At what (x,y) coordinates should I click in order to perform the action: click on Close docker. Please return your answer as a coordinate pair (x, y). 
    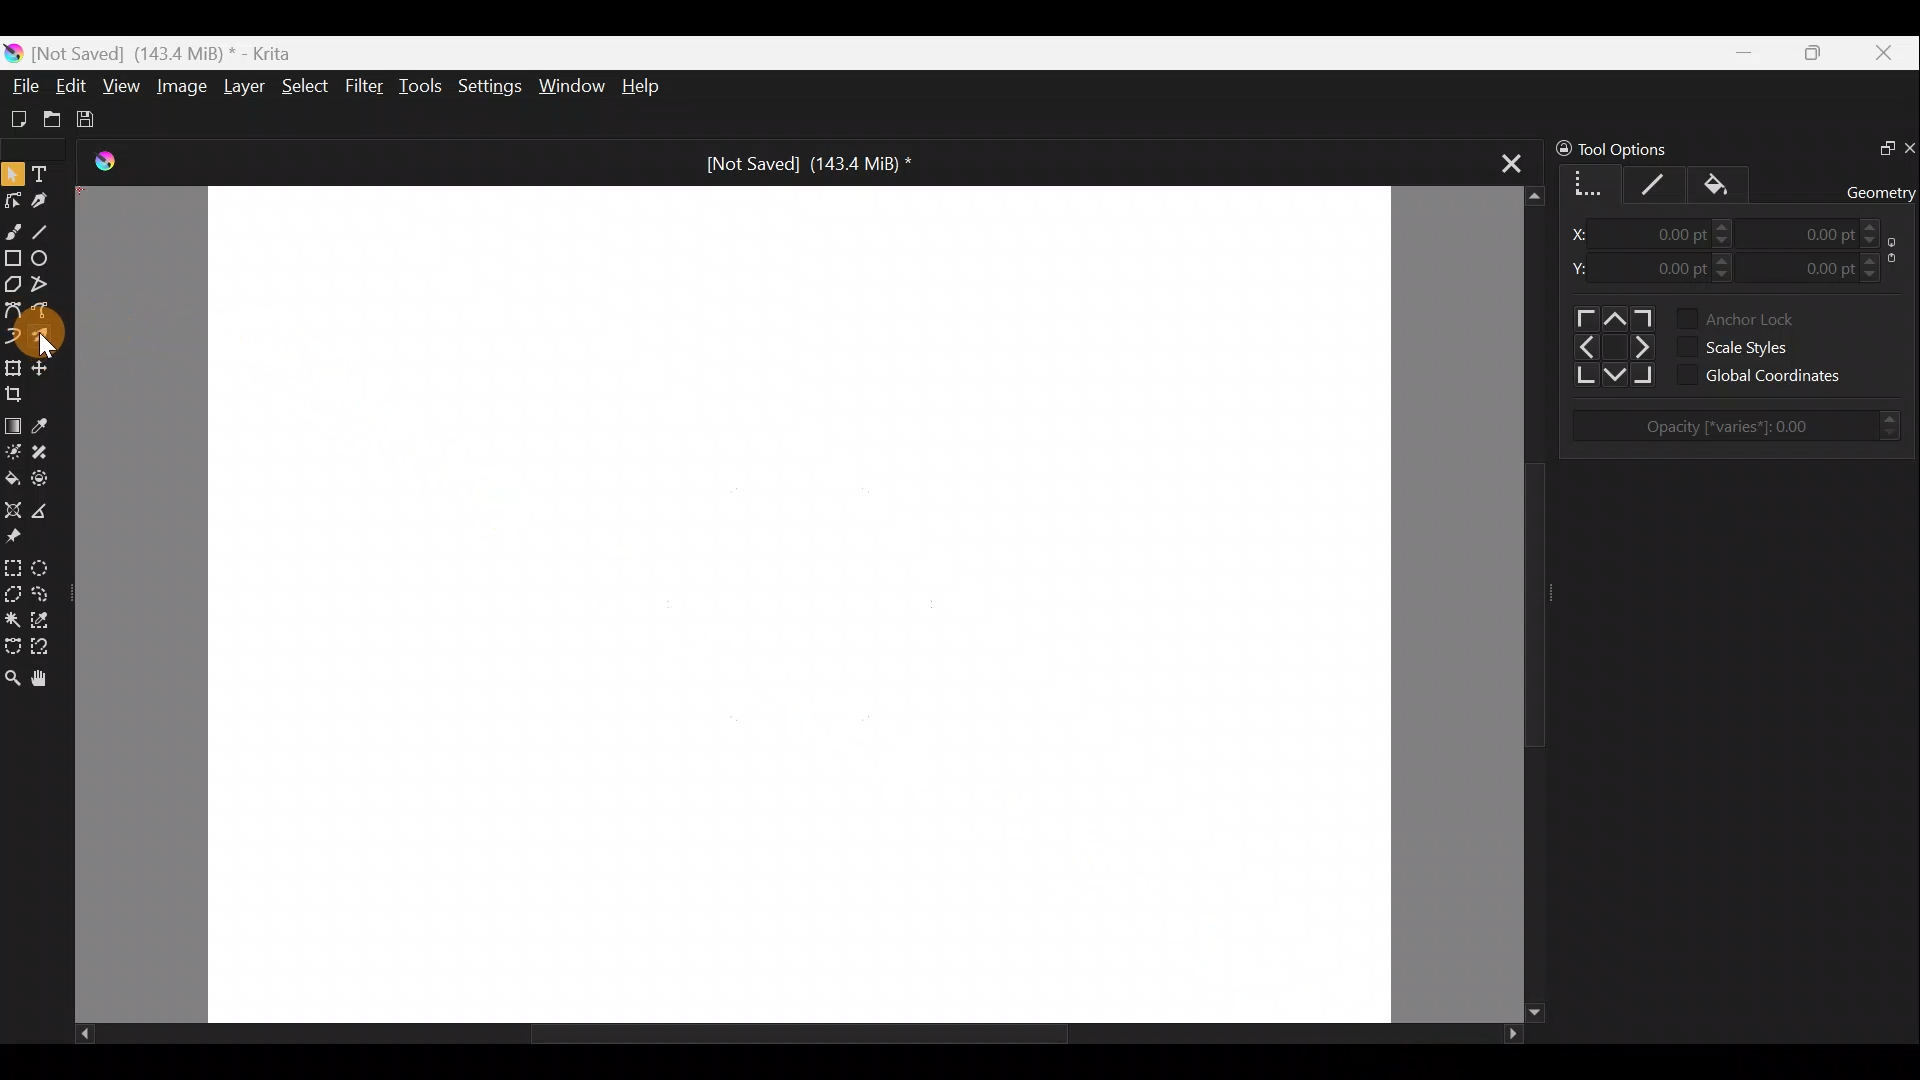
    Looking at the image, I should click on (1908, 144).